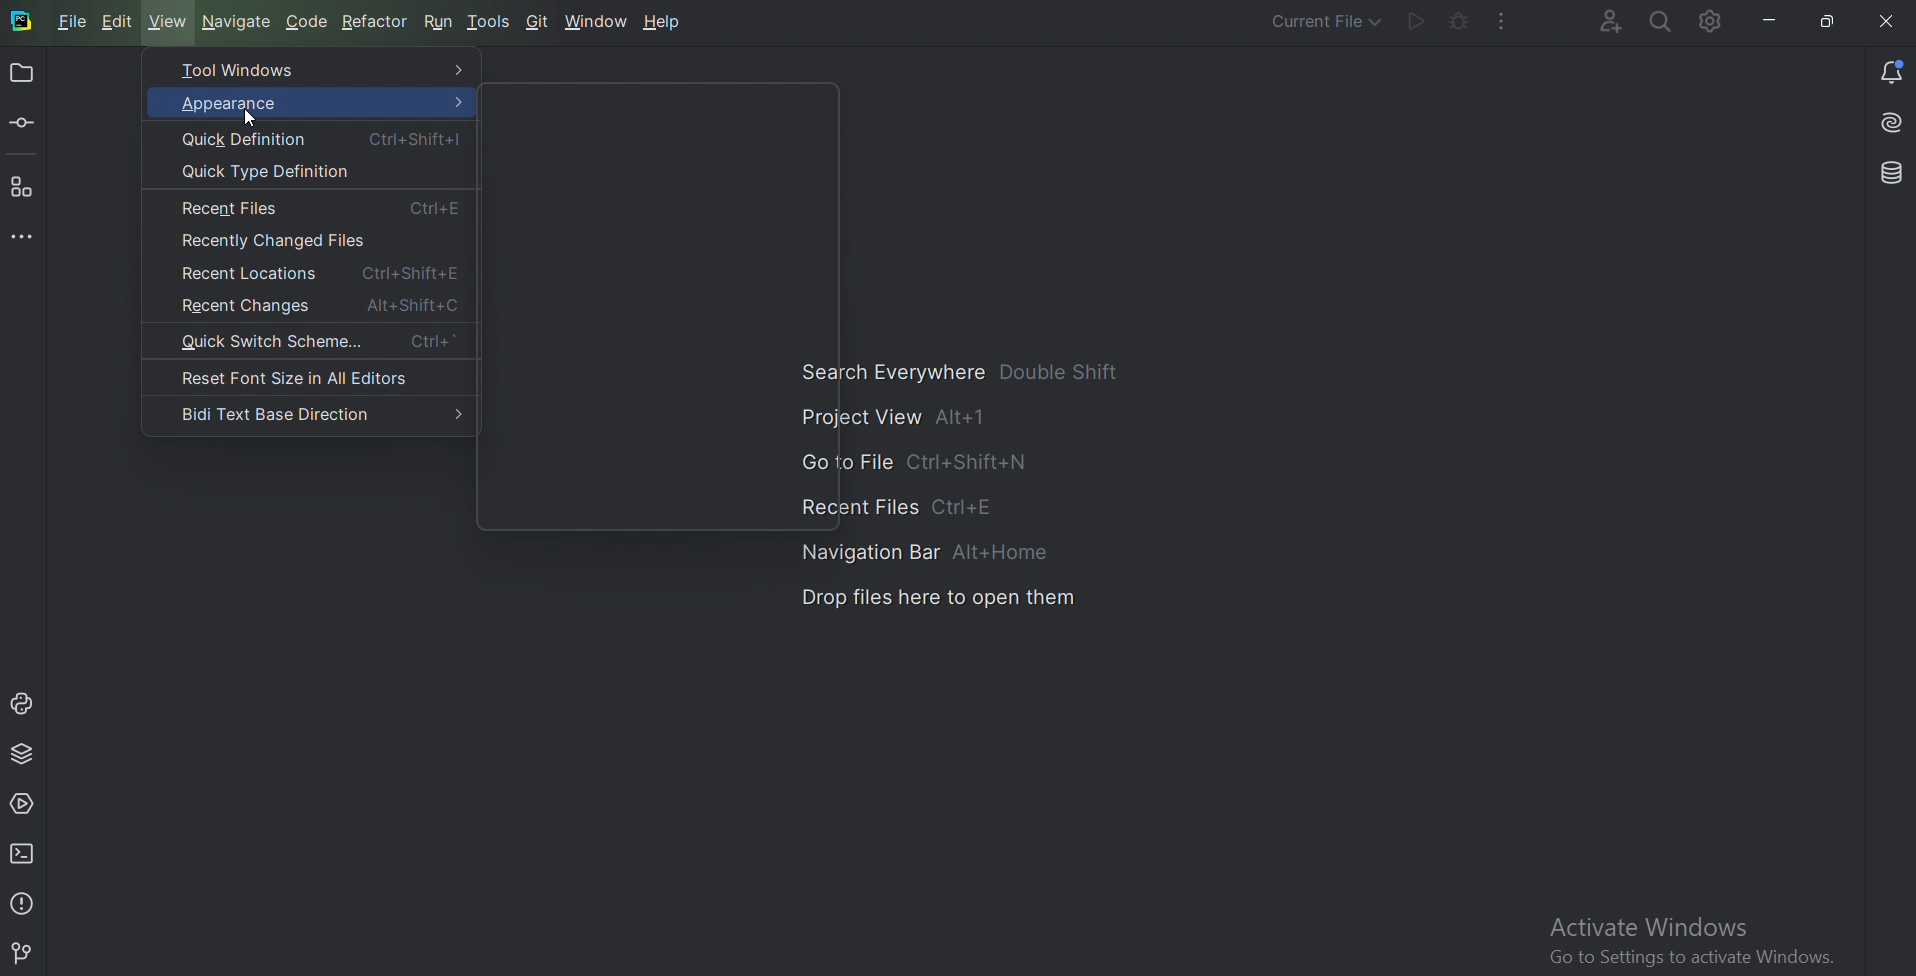  I want to click on Recent files, so click(888, 503).